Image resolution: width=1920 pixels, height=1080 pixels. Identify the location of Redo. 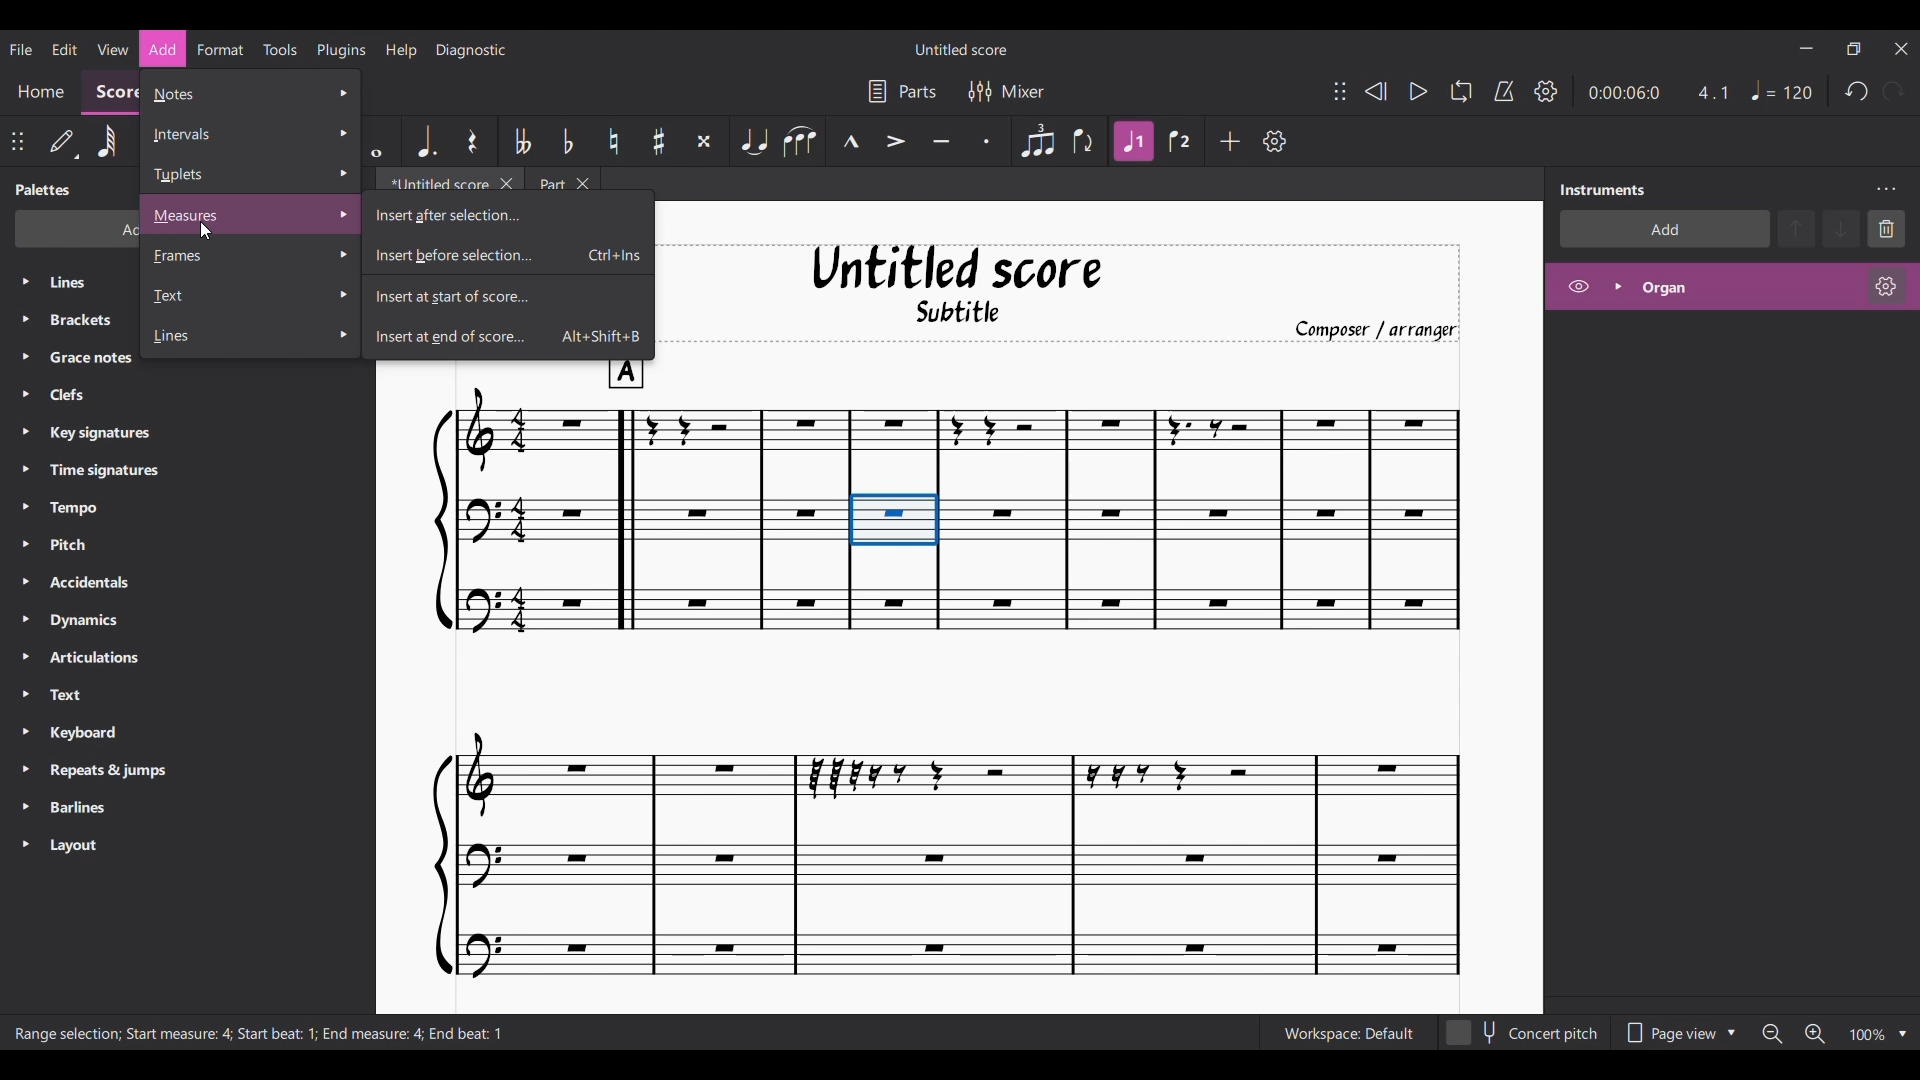
(1894, 92).